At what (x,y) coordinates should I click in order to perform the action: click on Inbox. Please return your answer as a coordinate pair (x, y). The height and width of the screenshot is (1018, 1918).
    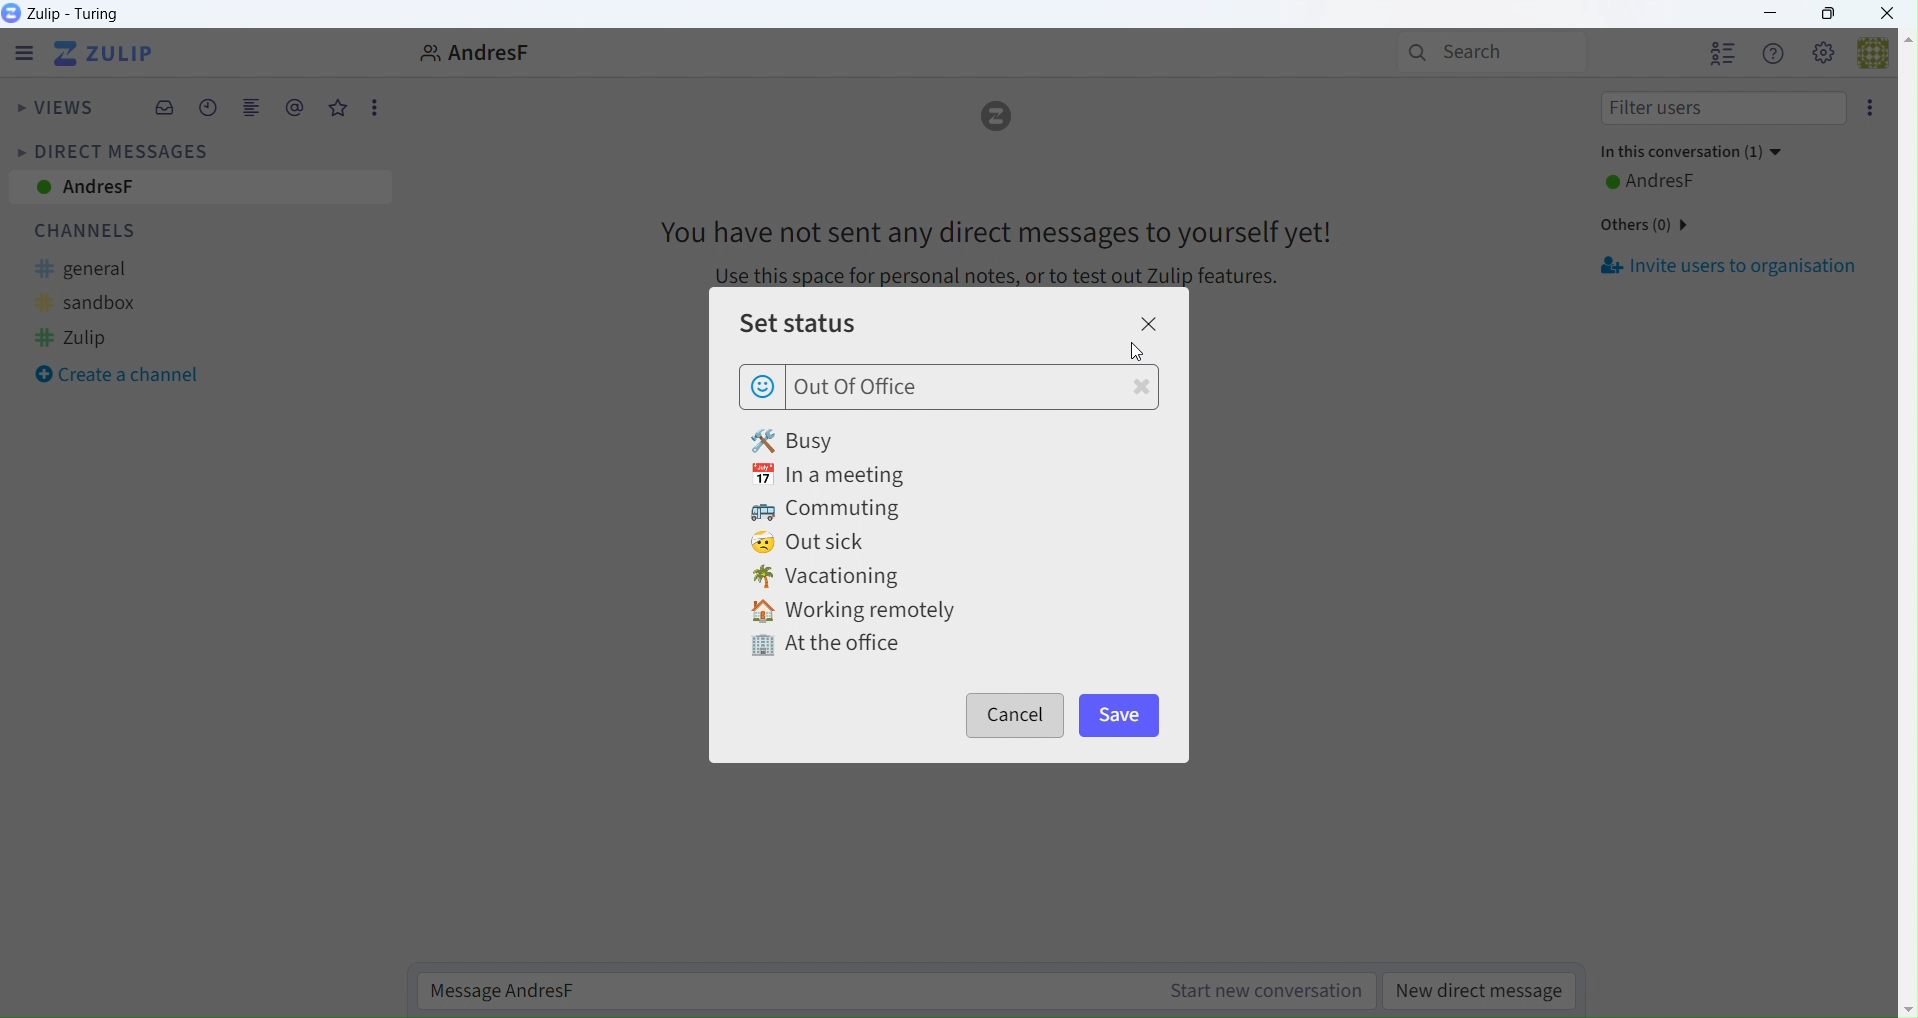
    Looking at the image, I should click on (167, 109).